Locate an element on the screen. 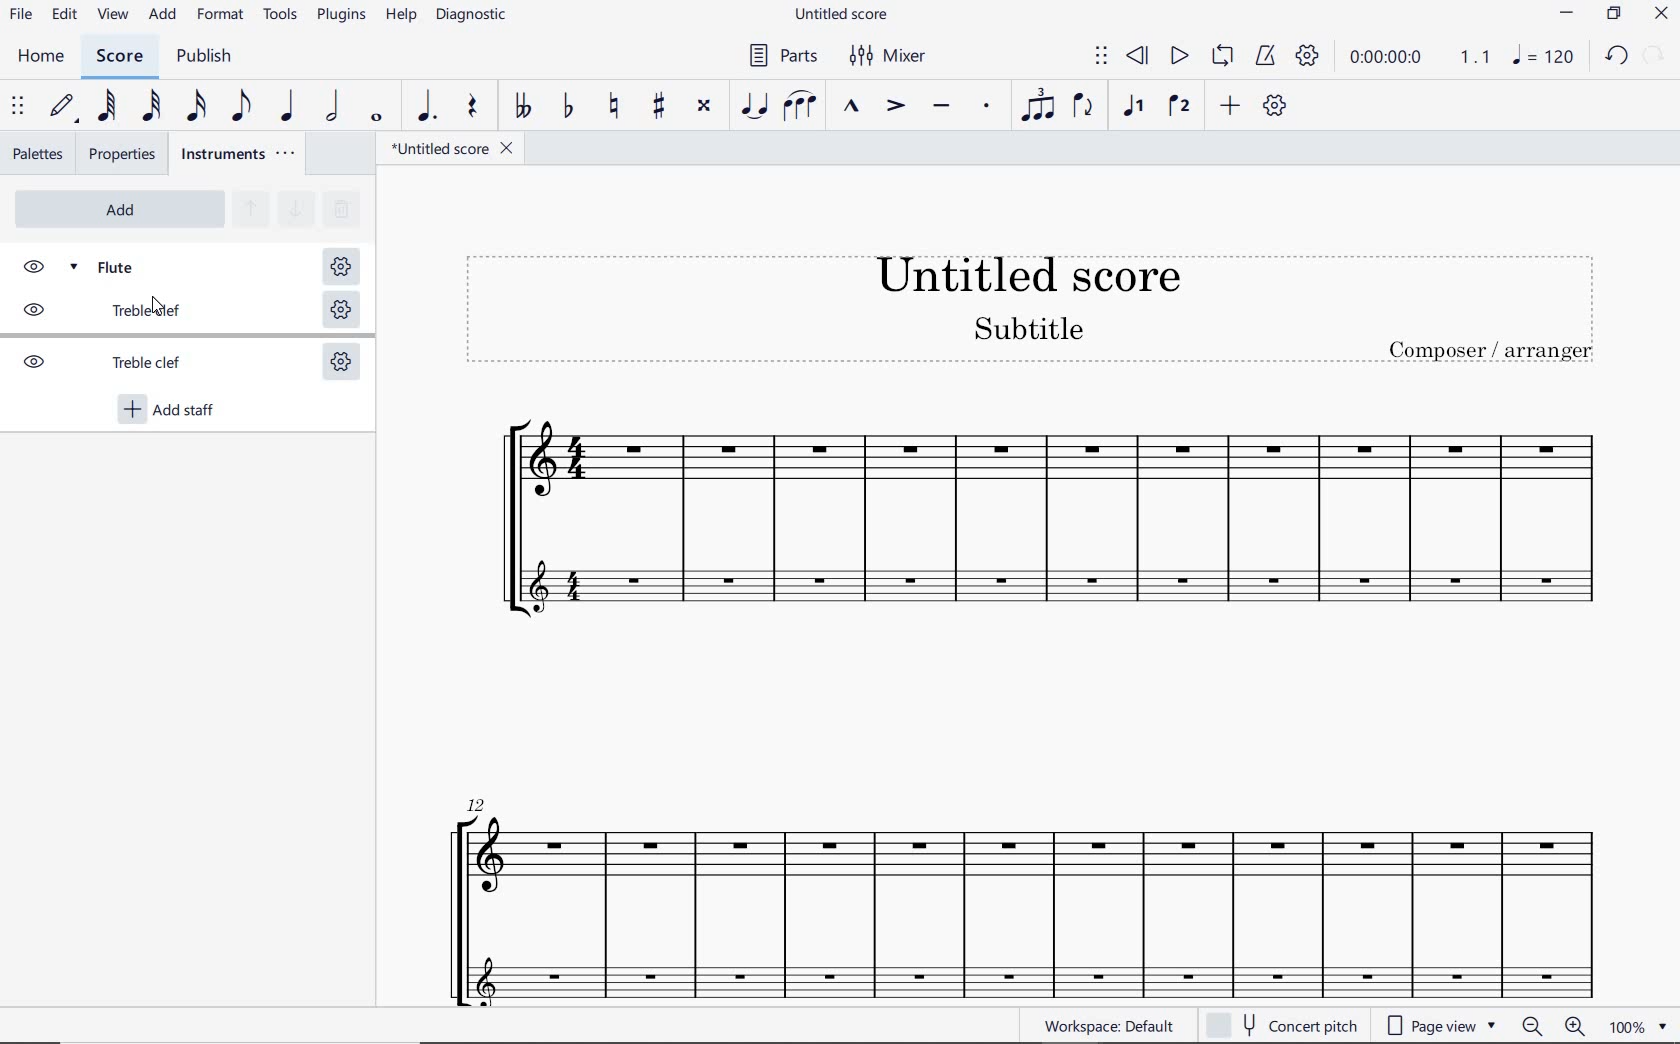 Image resolution: width=1680 pixels, height=1044 pixels. 64TH NOTE is located at coordinates (108, 106).